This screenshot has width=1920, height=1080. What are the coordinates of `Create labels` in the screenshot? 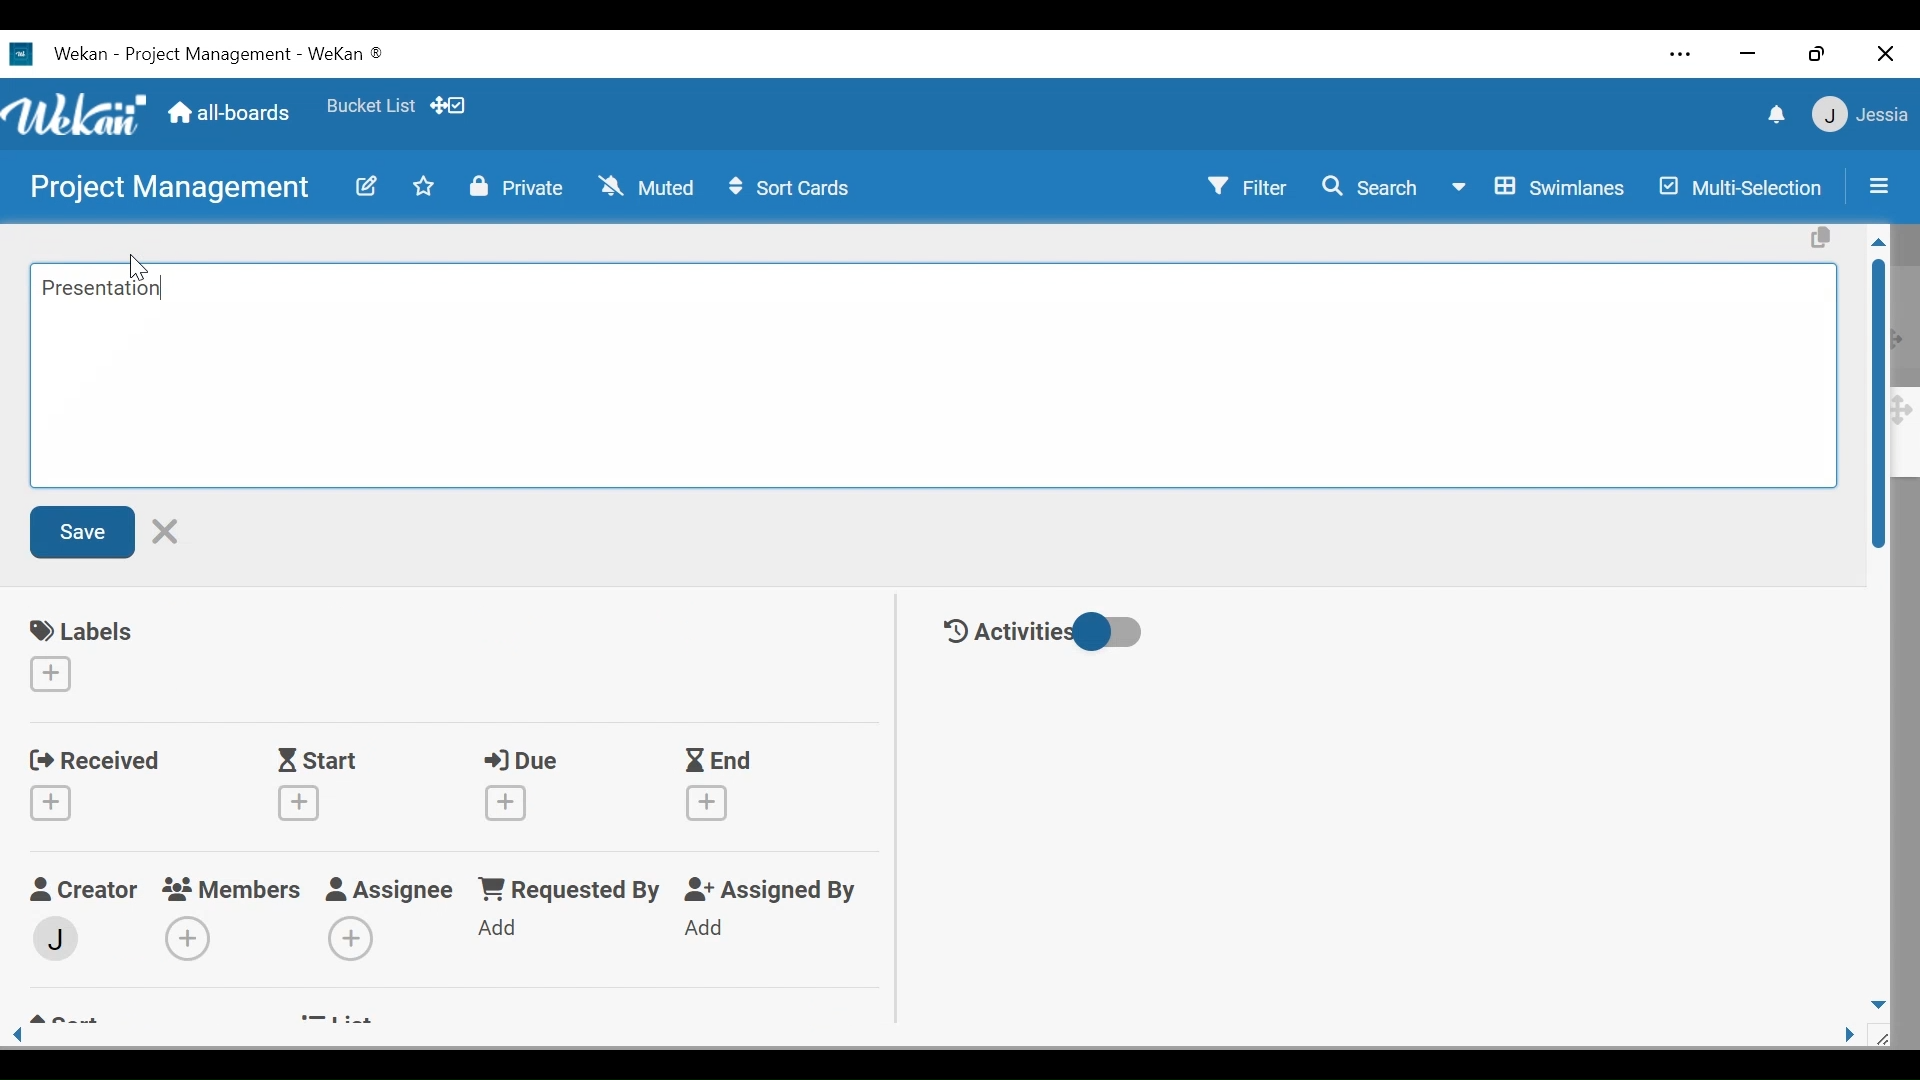 It's located at (52, 674).